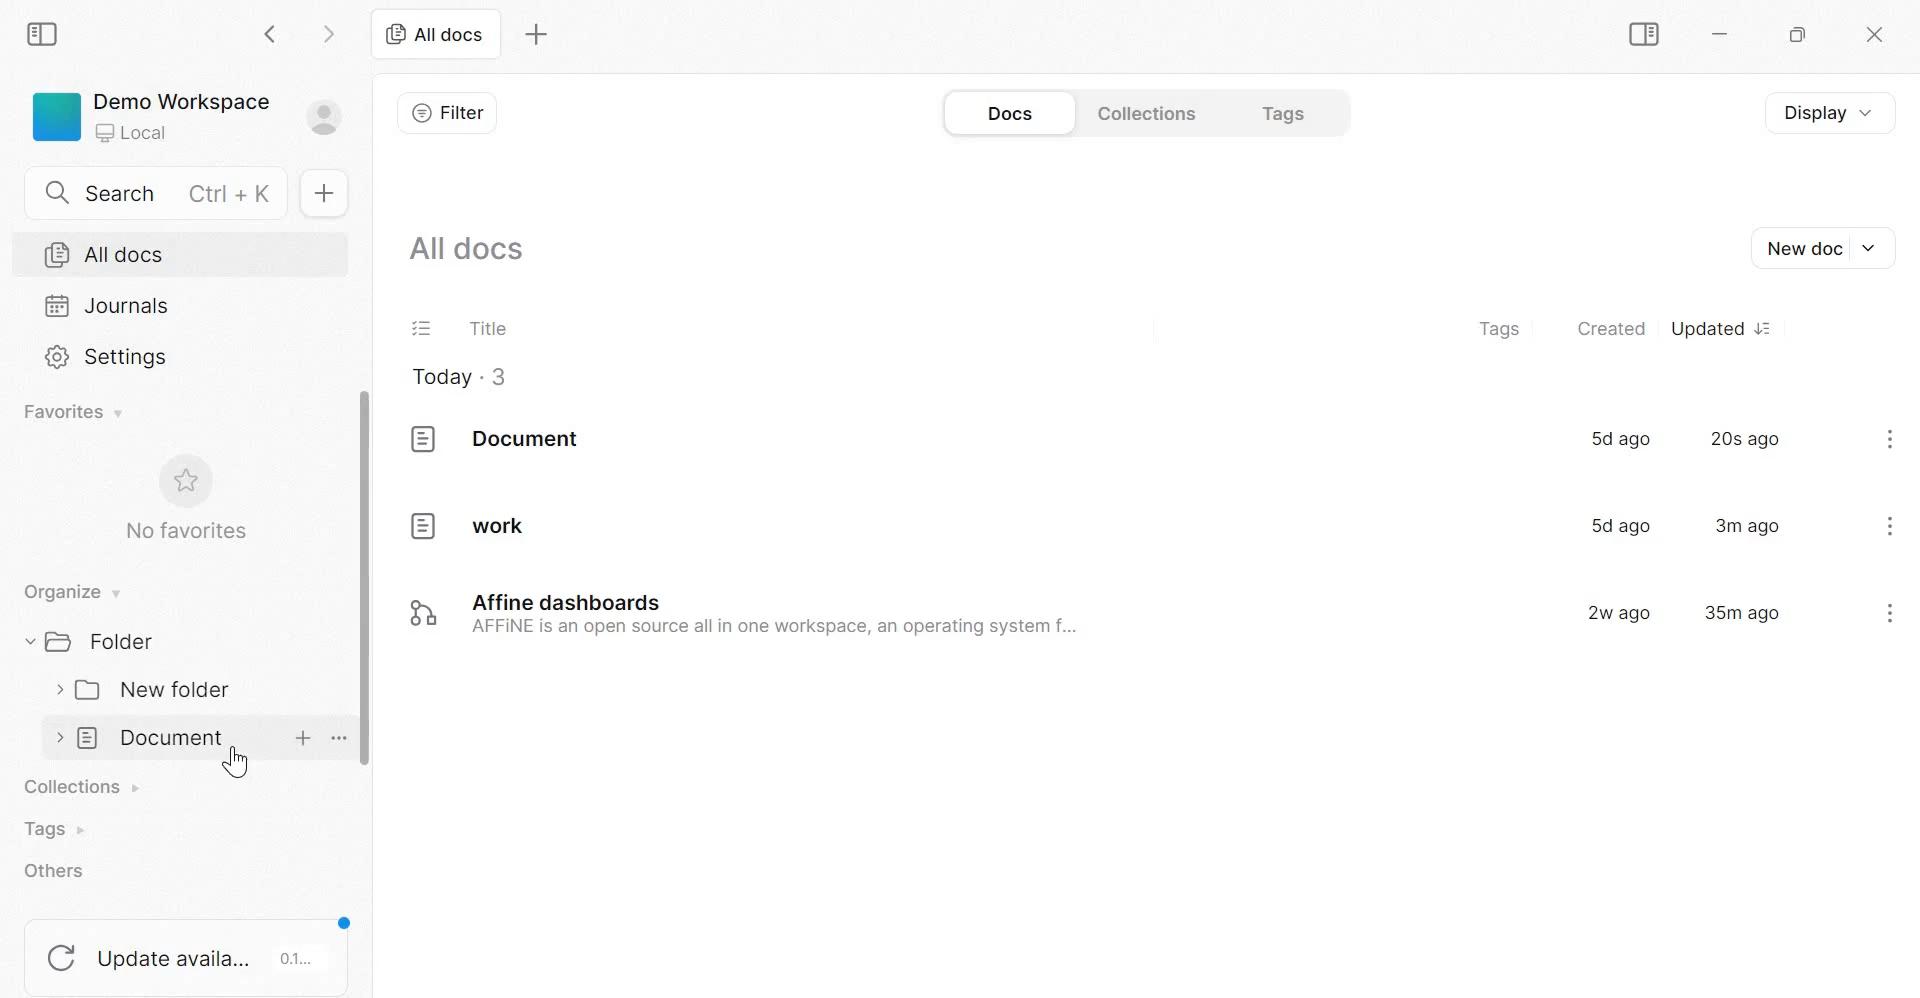 The height and width of the screenshot is (998, 1920). I want to click on created, so click(1611, 329).